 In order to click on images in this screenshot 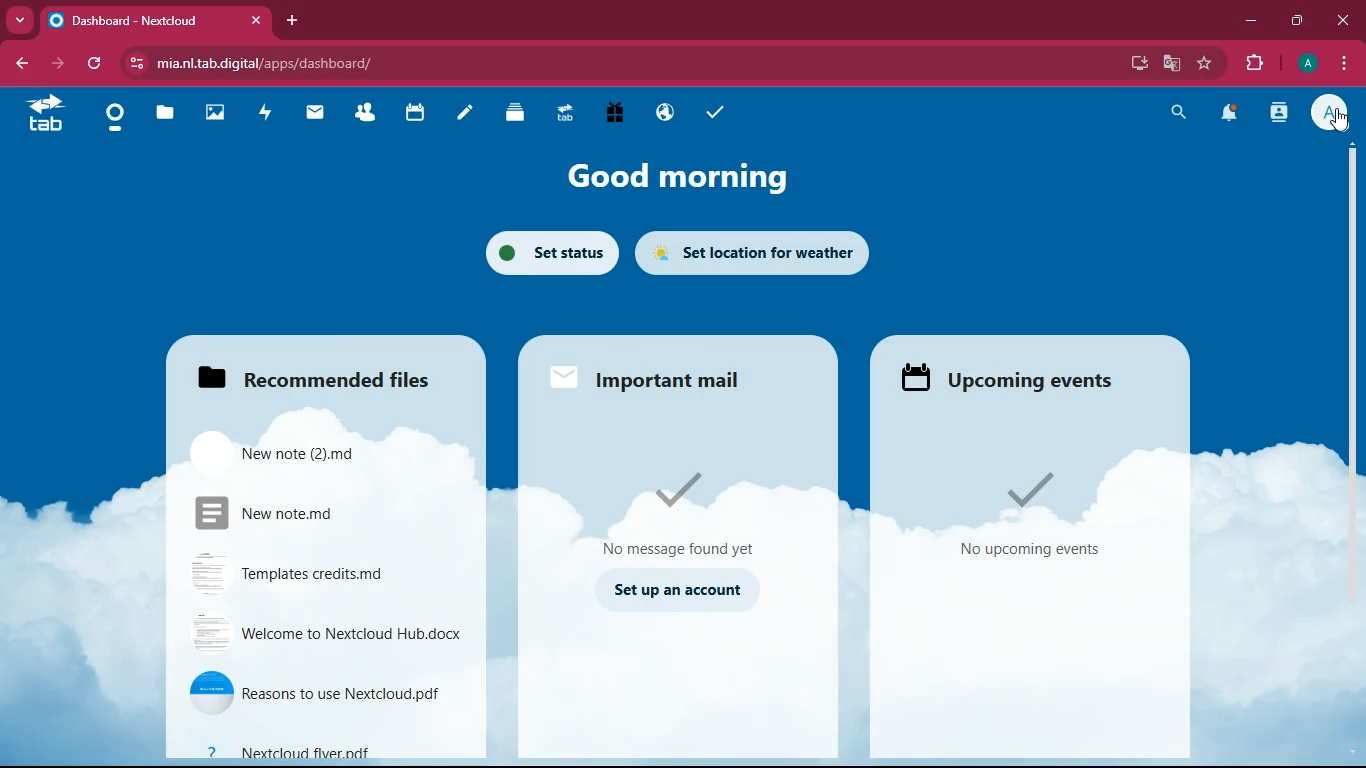, I will do `click(220, 113)`.